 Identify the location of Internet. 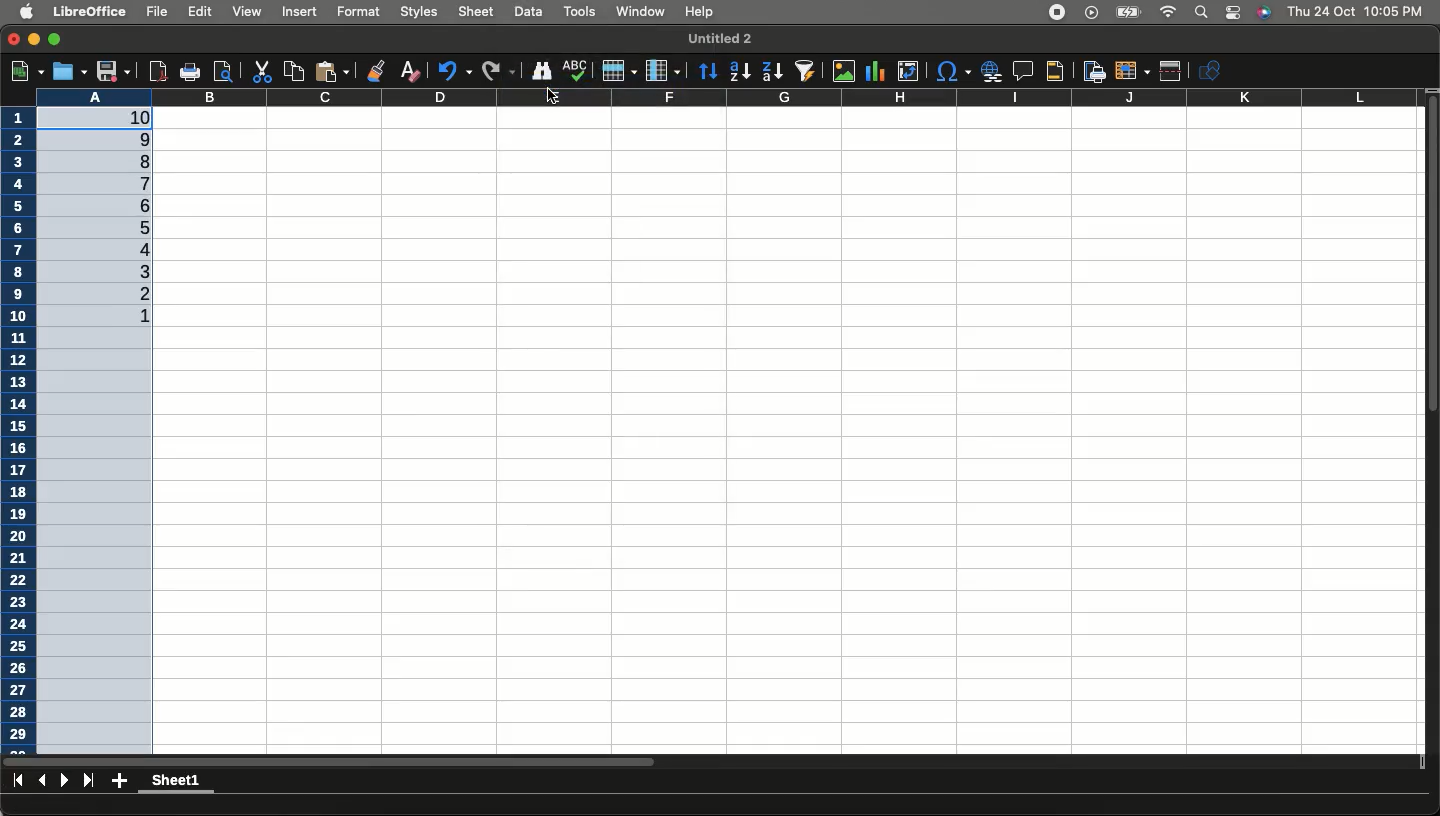
(1168, 13).